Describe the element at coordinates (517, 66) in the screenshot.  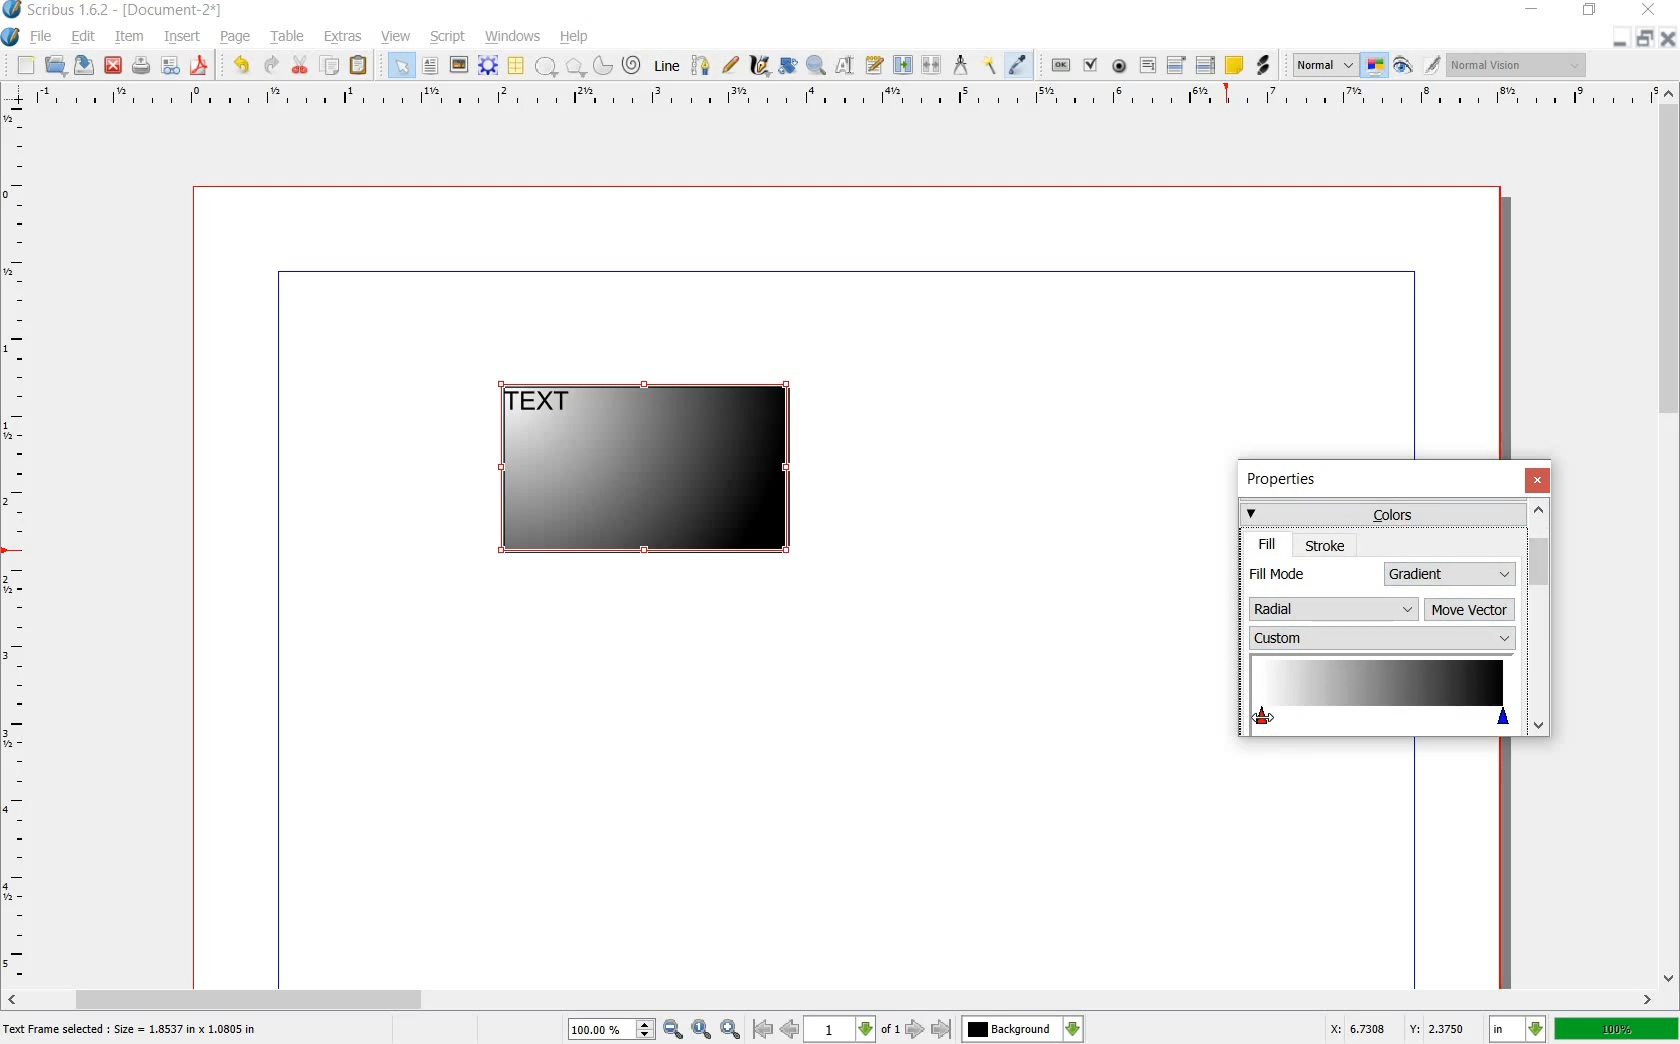
I see `table` at that location.